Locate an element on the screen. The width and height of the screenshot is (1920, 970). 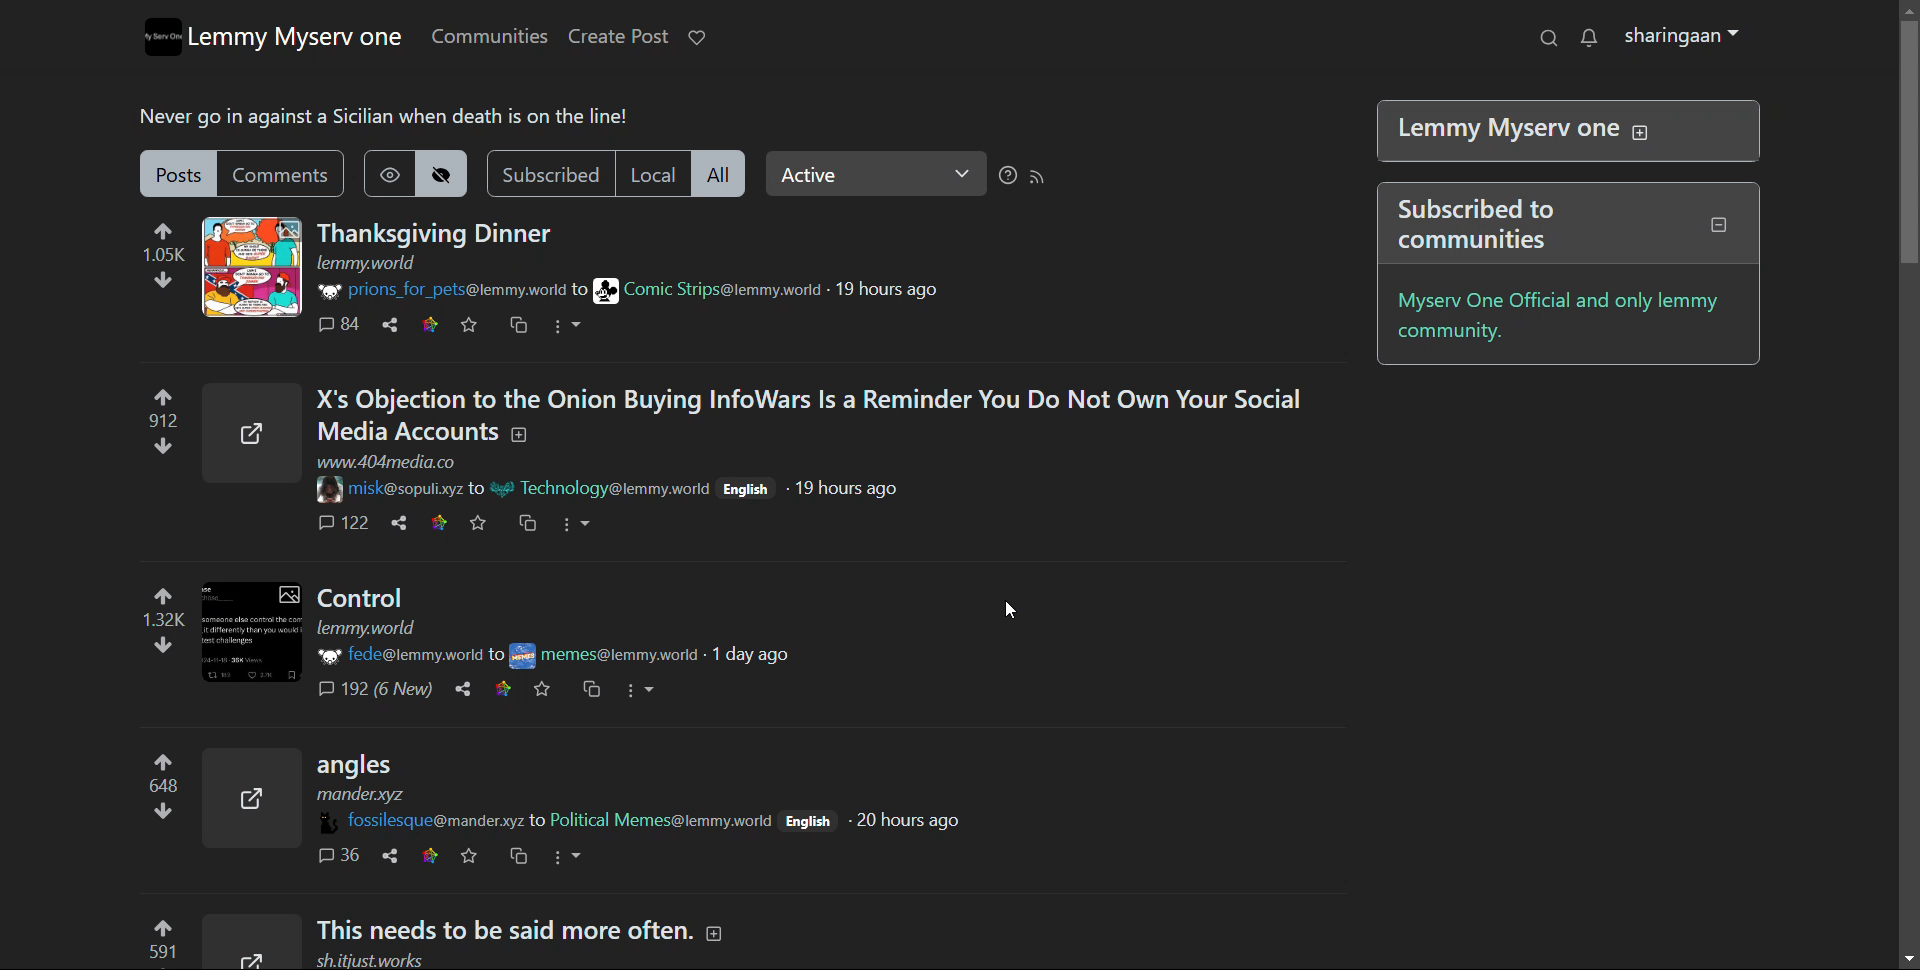
cross post is located at coordinates (519, 858).